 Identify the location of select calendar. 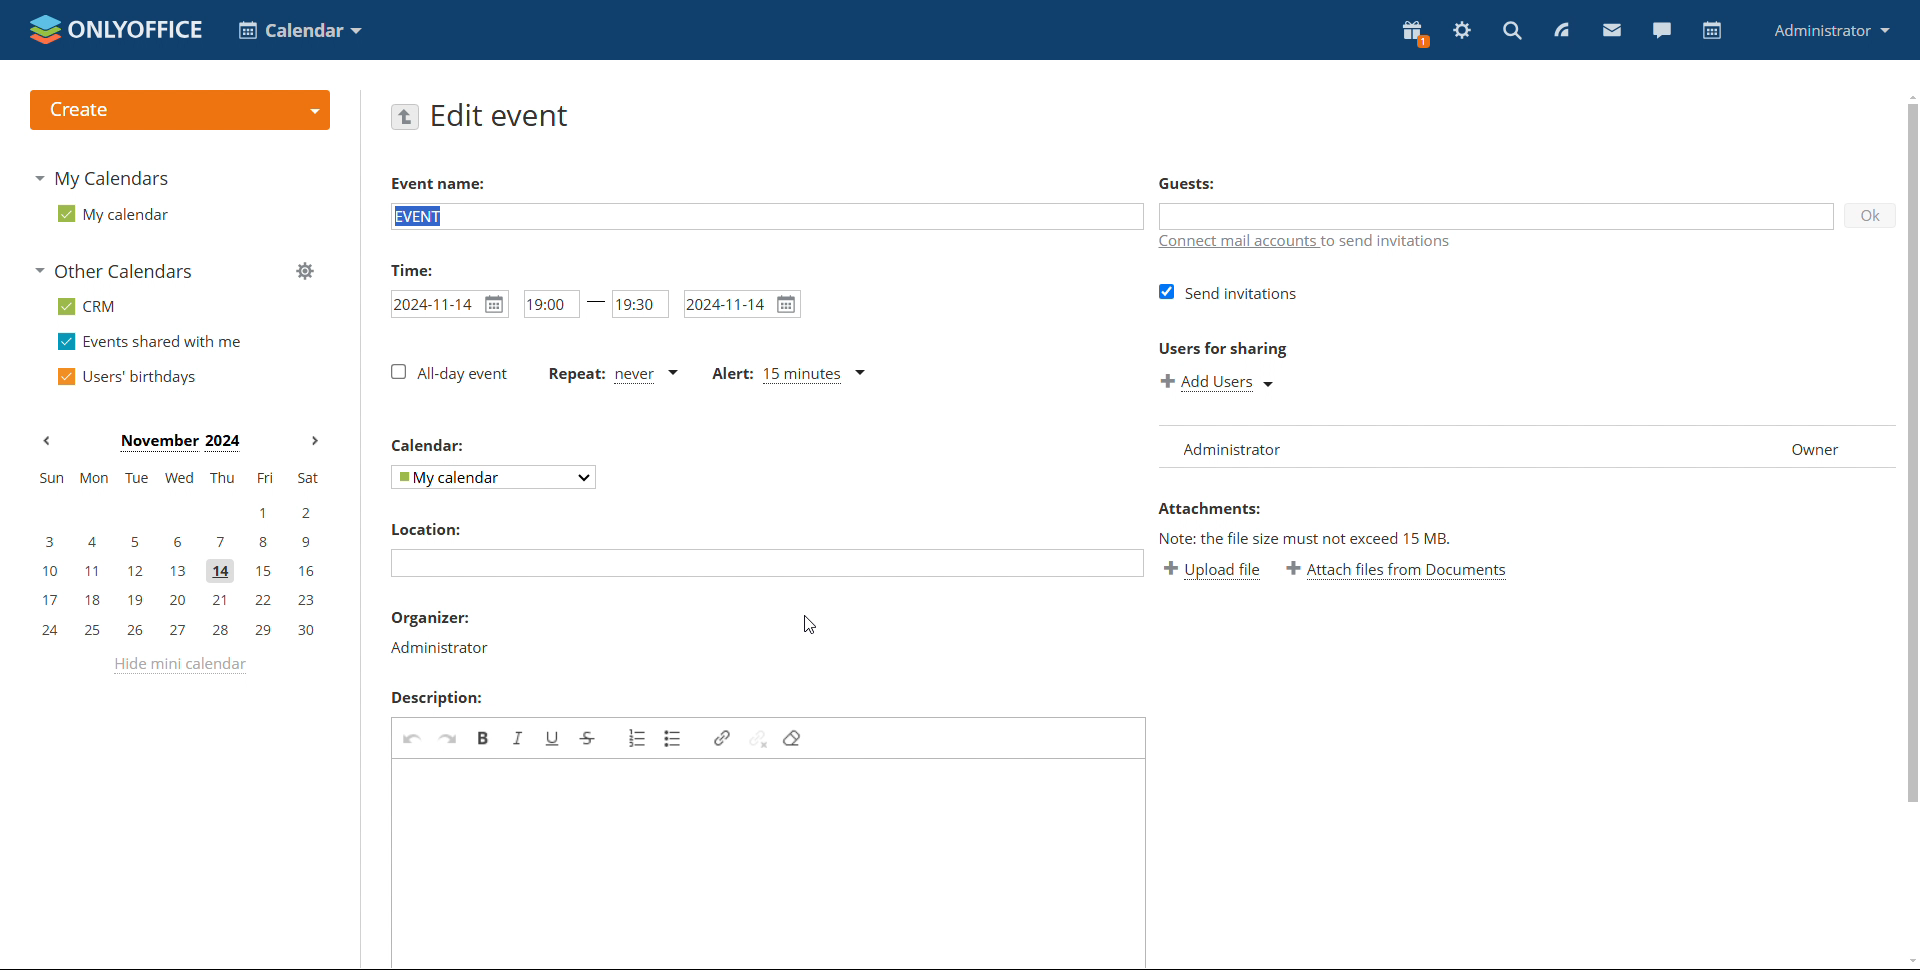
(495, 477).